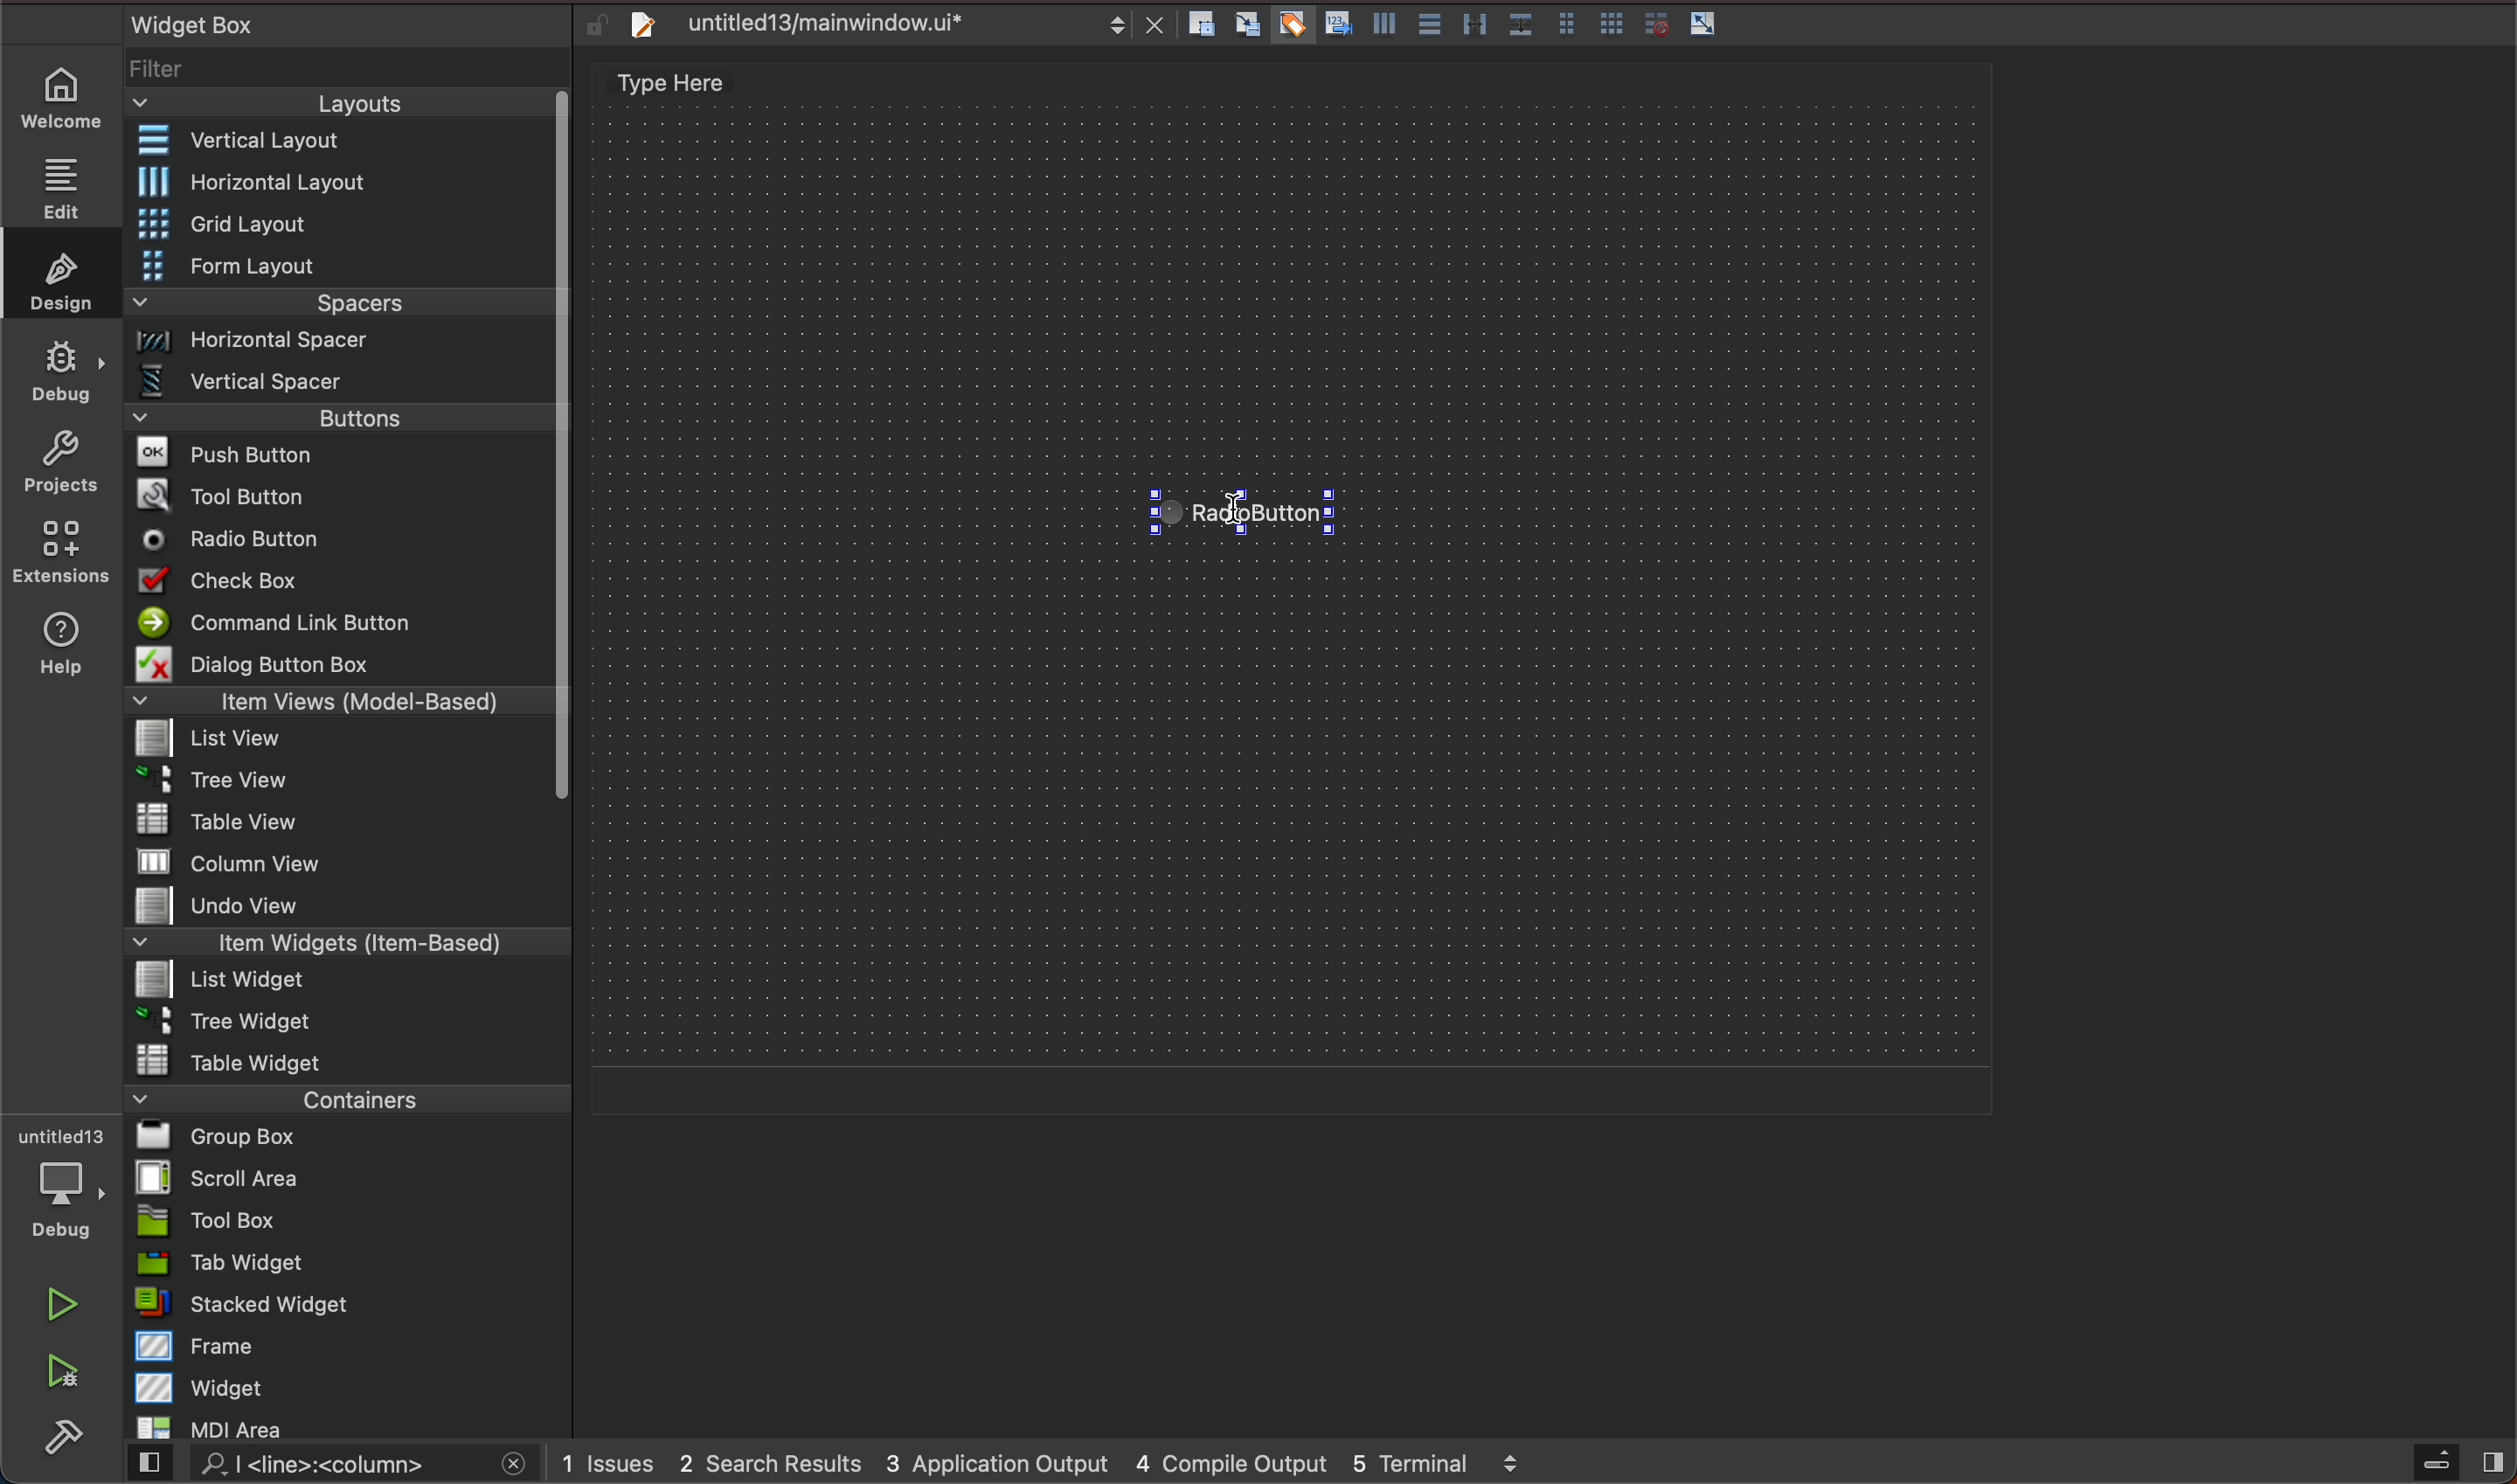 The image size is (2517, 1484). What do you see at coordinates (1704, 25) in the screenshot?
I see `` at bounding box center [1704, 25].